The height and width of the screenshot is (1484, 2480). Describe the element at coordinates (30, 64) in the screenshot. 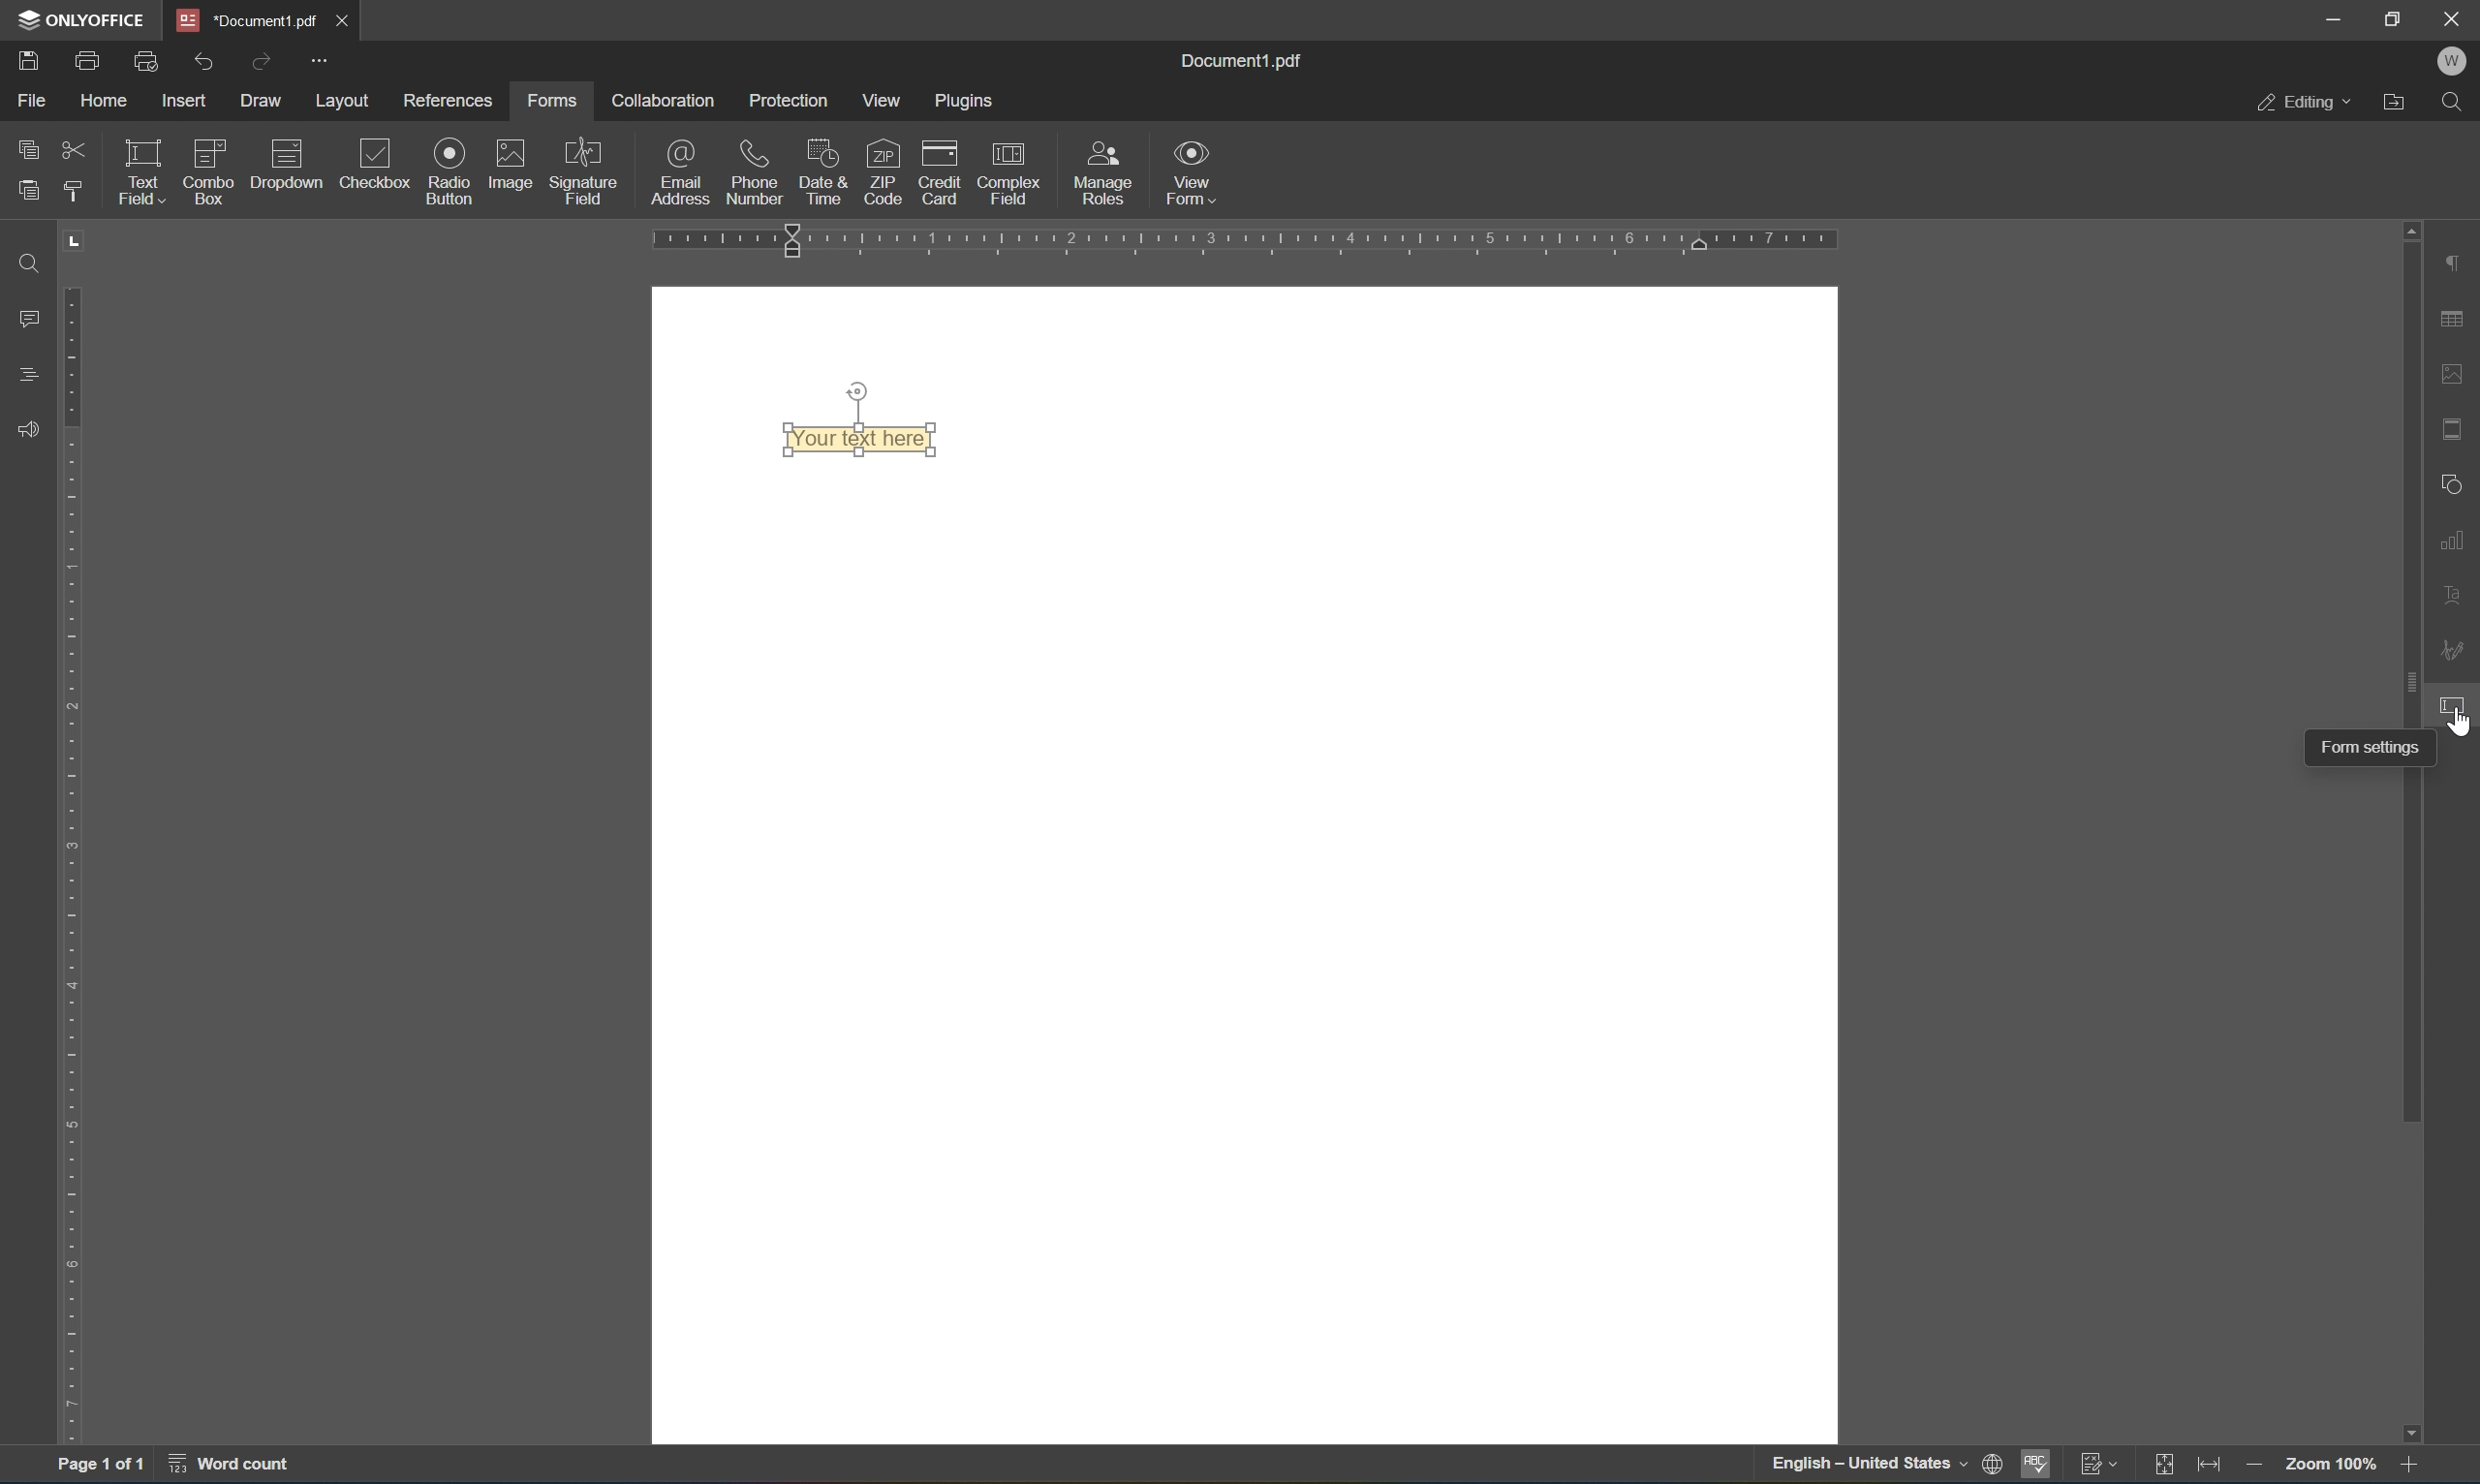

I see `save` at that location.